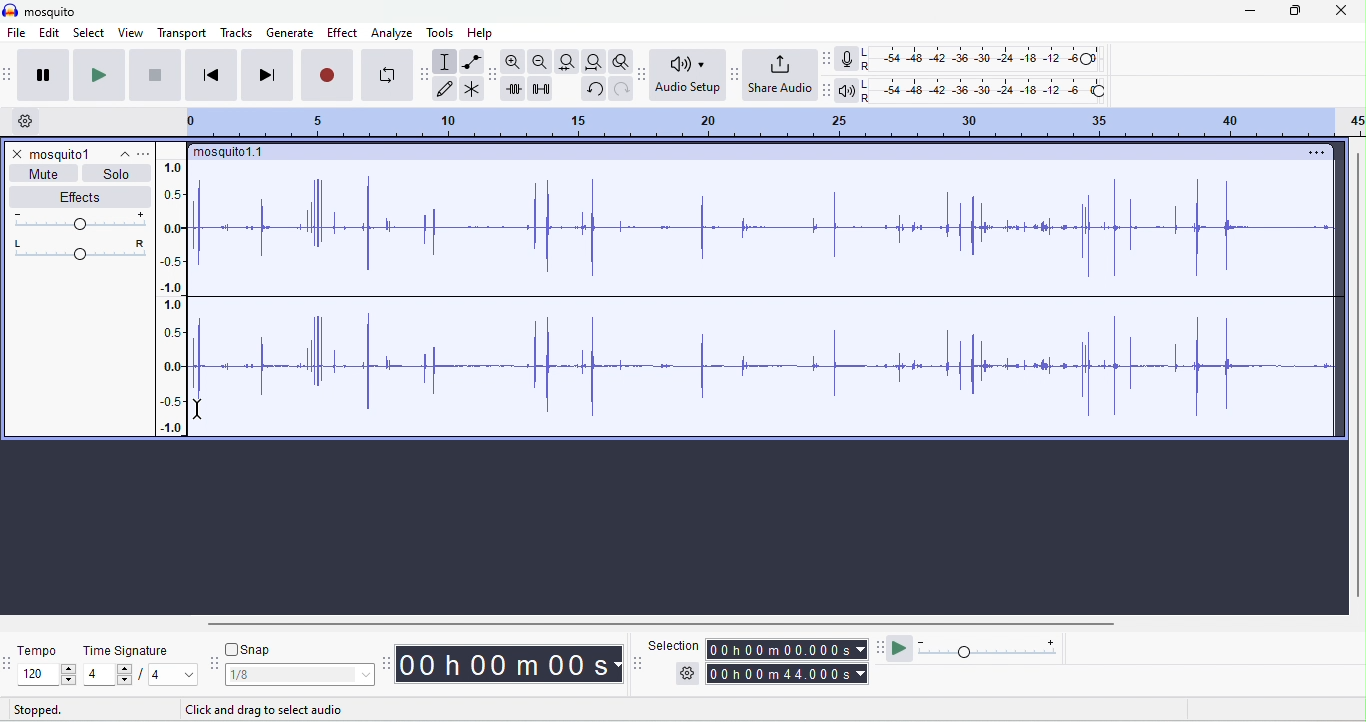 The width and height of the screenshot is (1366, 722). I want to click on audio set up, so click(685, 74).